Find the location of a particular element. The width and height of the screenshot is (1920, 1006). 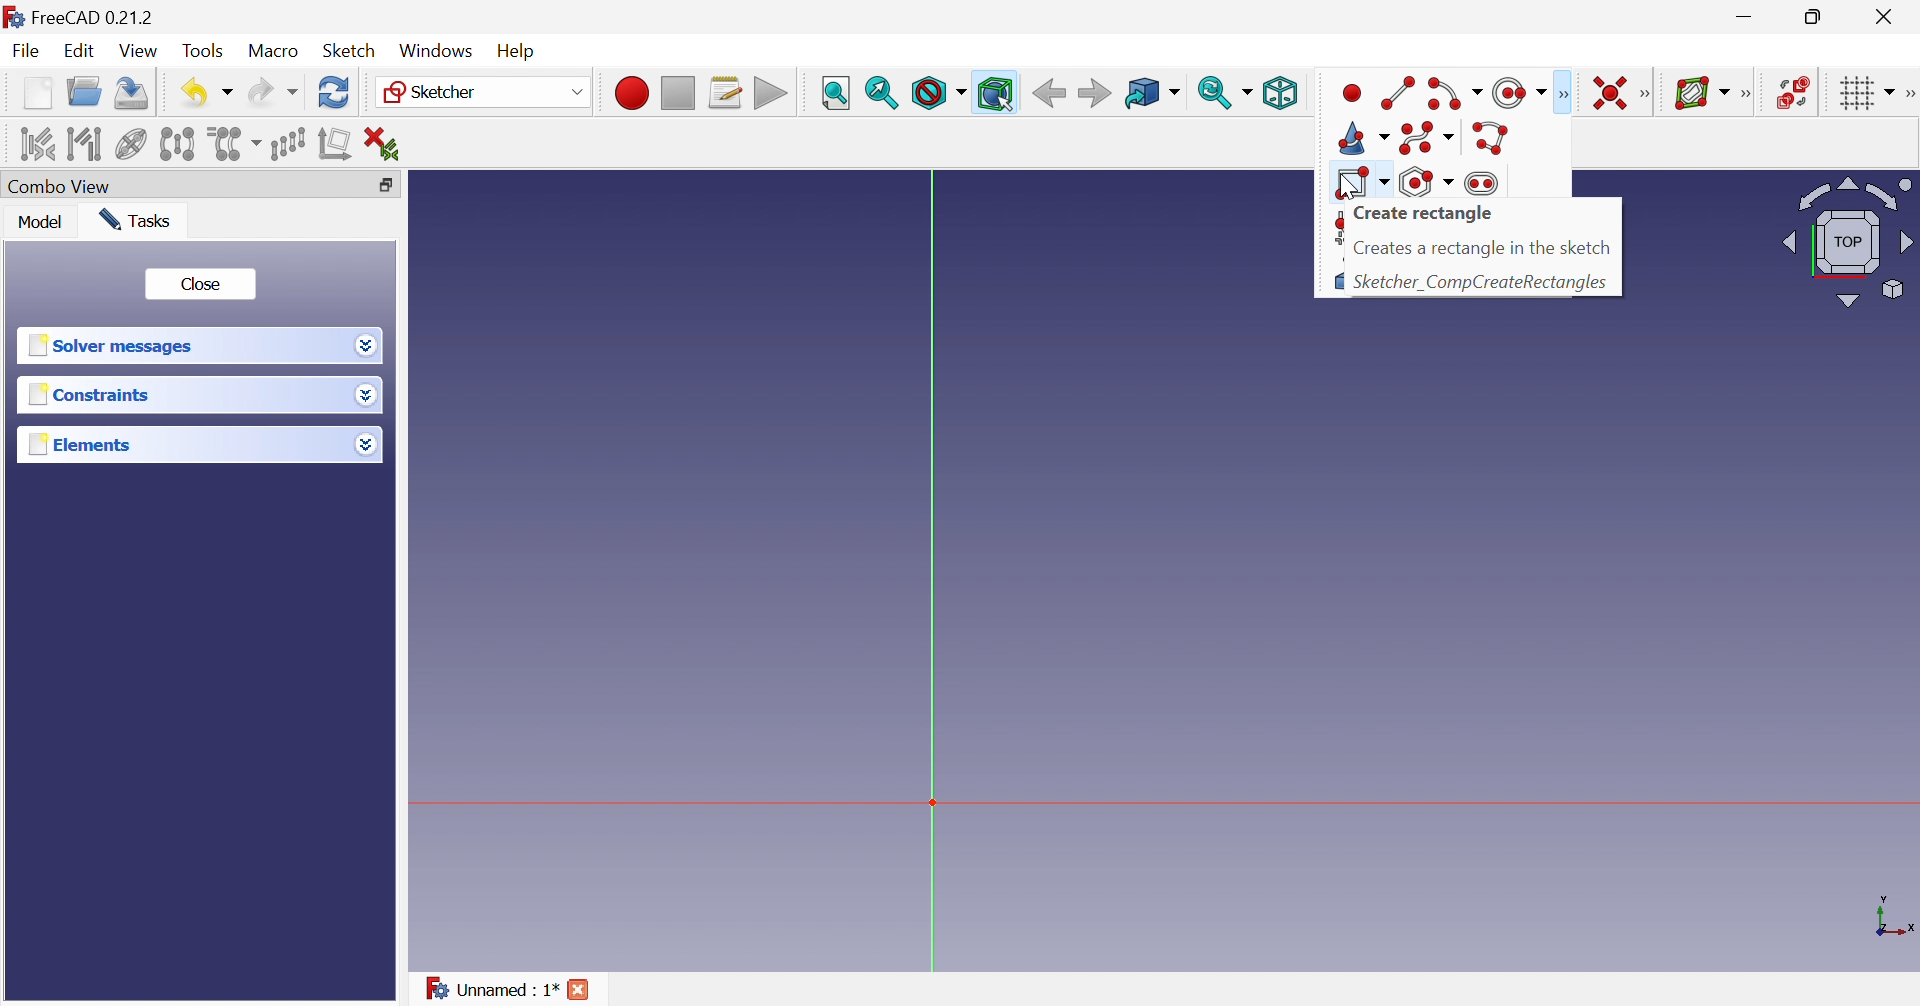

Stop macro recording is located at coordinates (678, 92).